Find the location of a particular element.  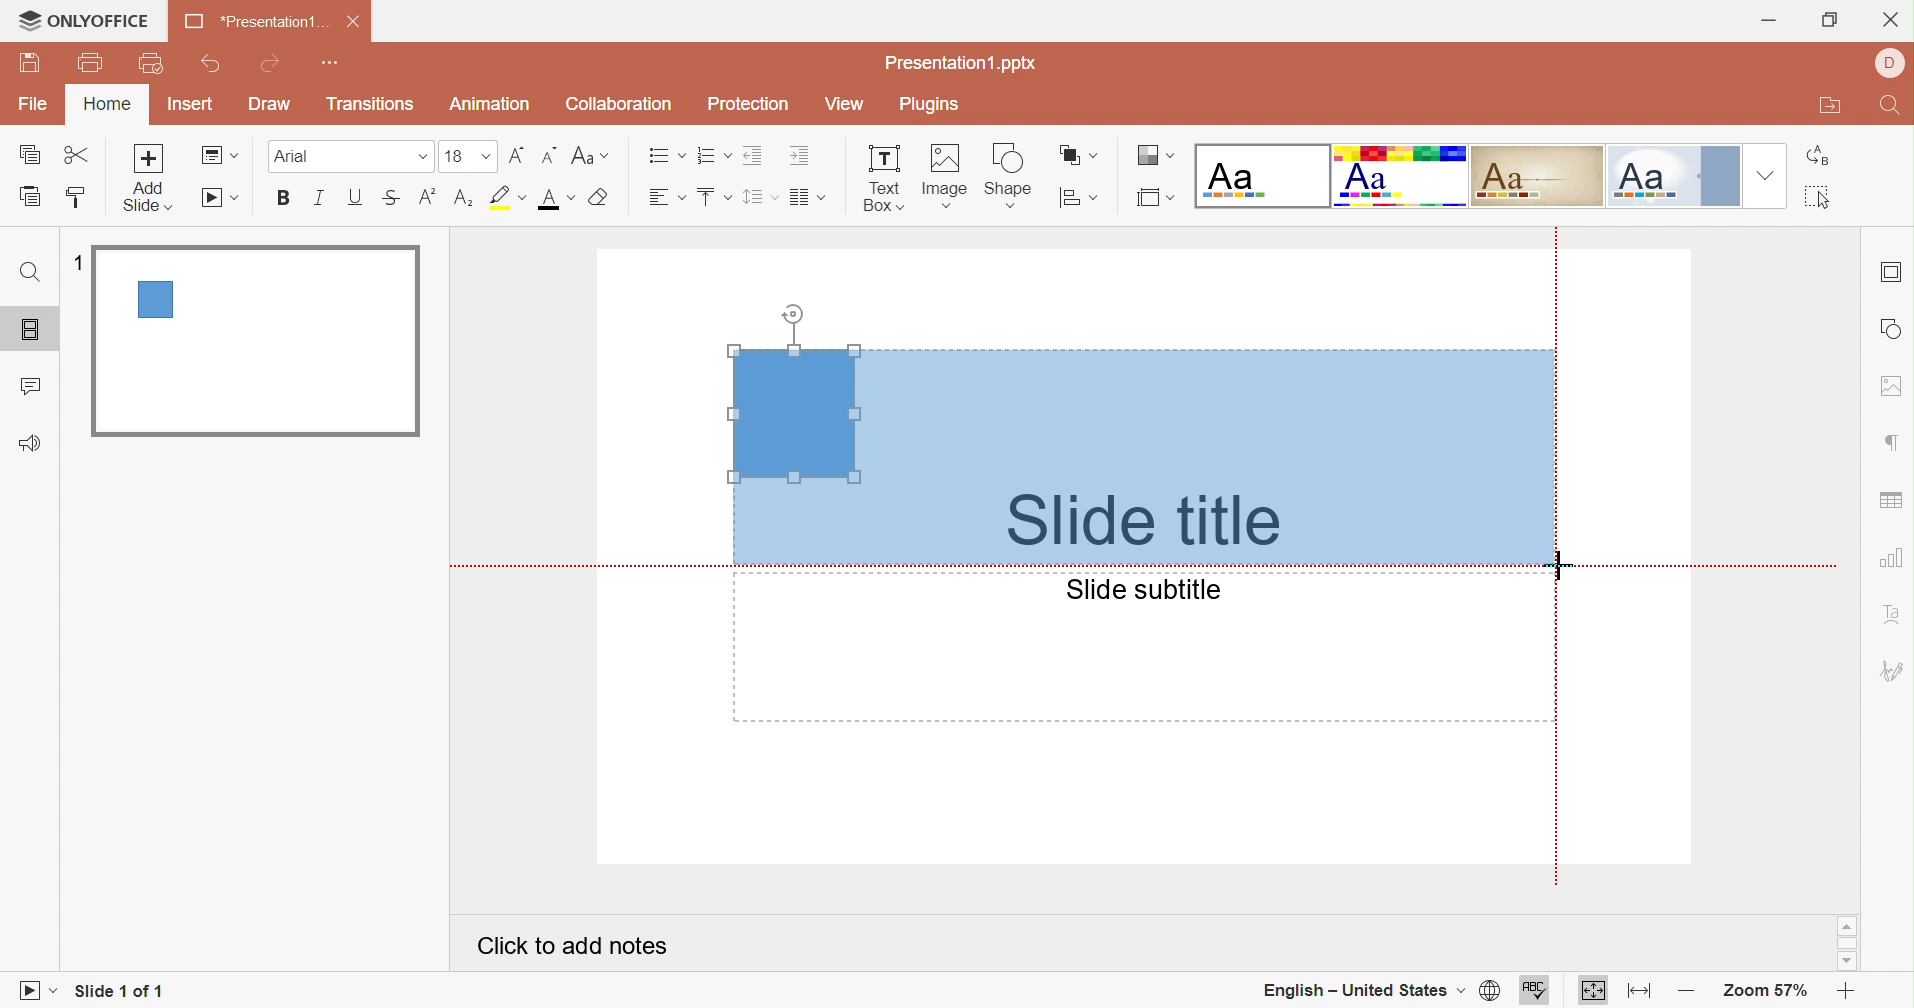

DELL is located at coordinates (1891, 64).